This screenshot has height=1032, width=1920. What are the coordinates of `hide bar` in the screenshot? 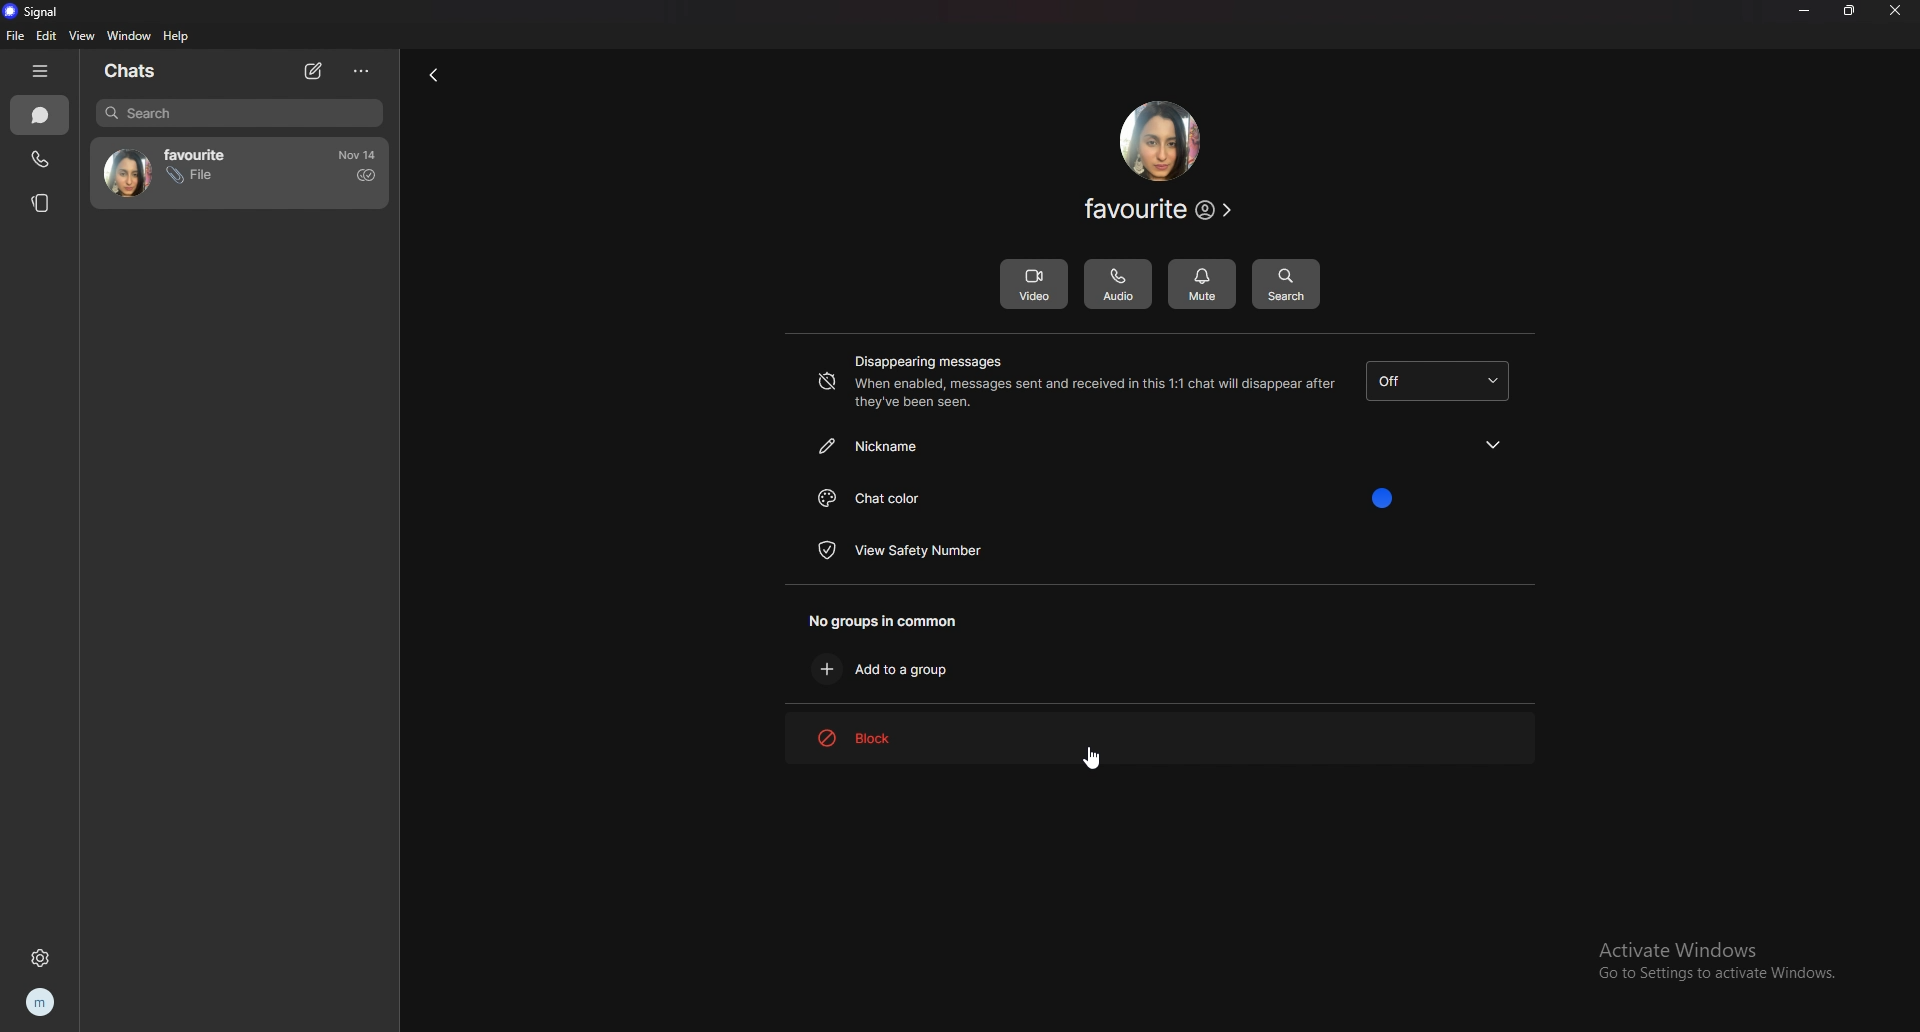 It's located at (44, 70).